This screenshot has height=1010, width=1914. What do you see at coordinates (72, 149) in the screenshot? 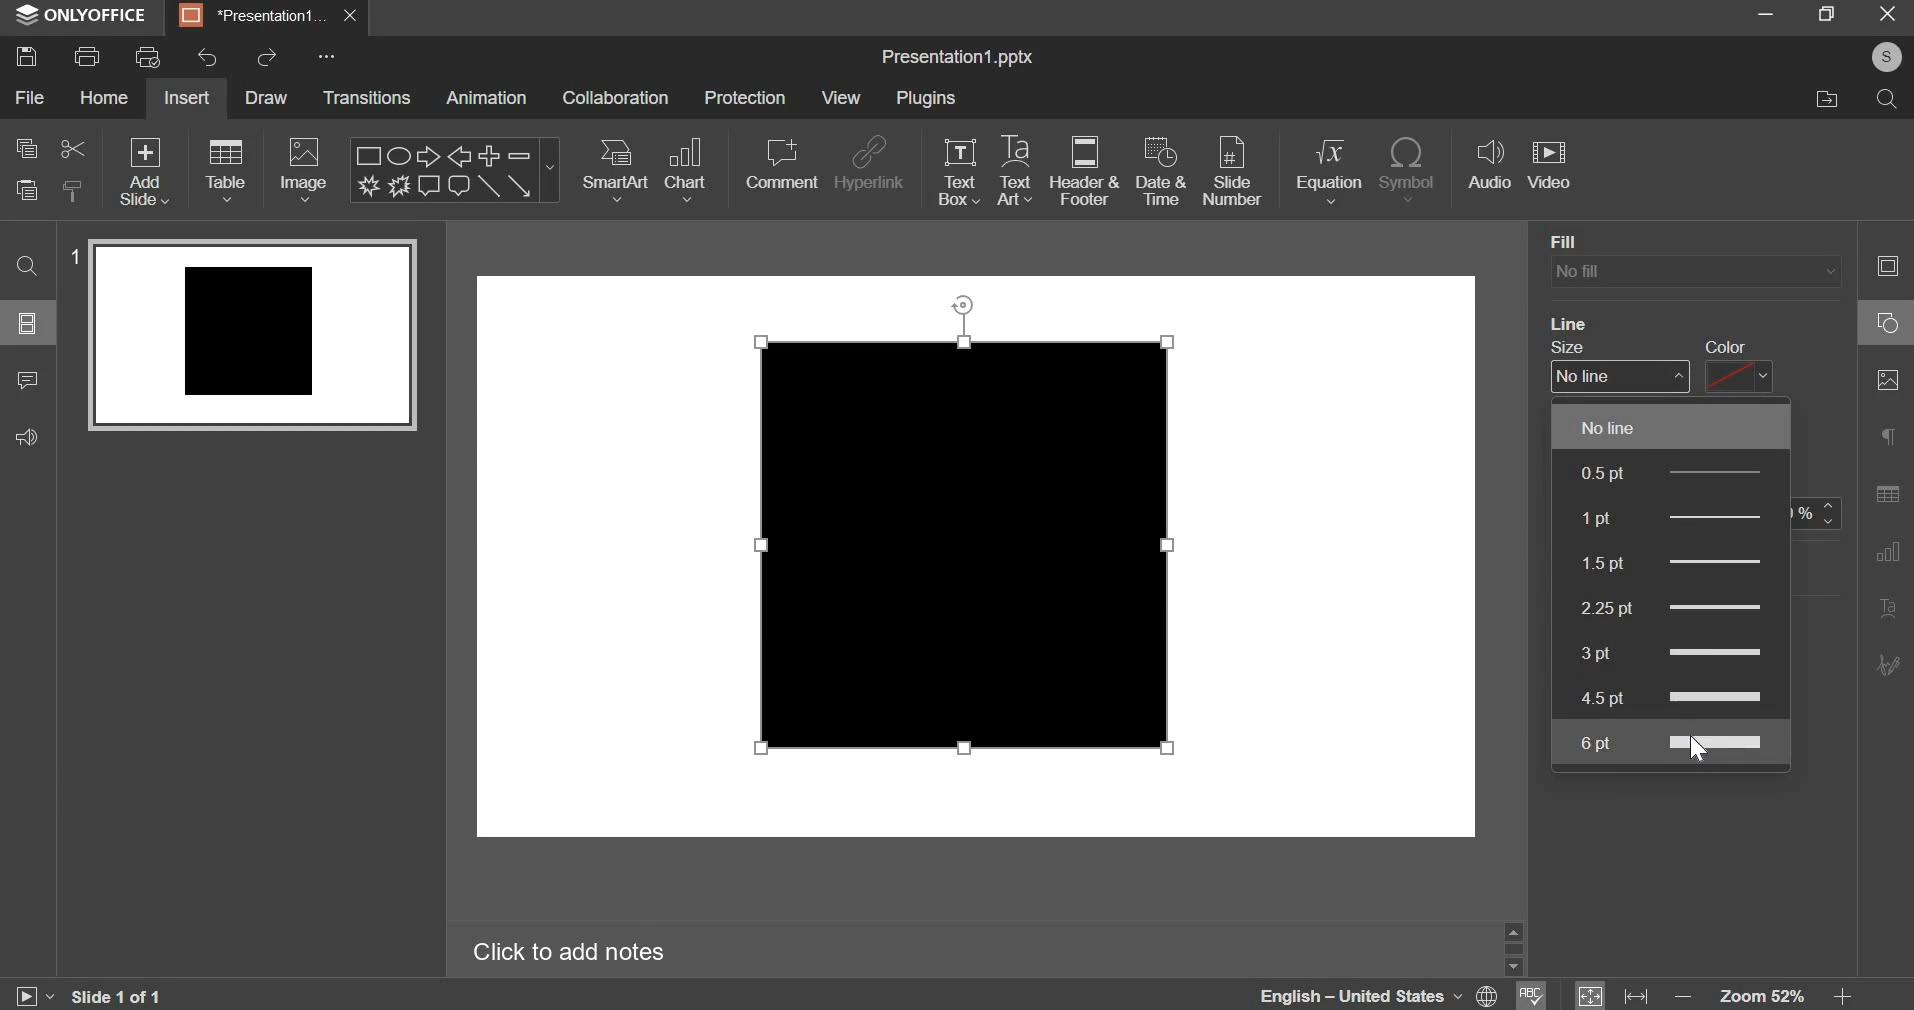
I see `cut` at bounding box center [72, 149].